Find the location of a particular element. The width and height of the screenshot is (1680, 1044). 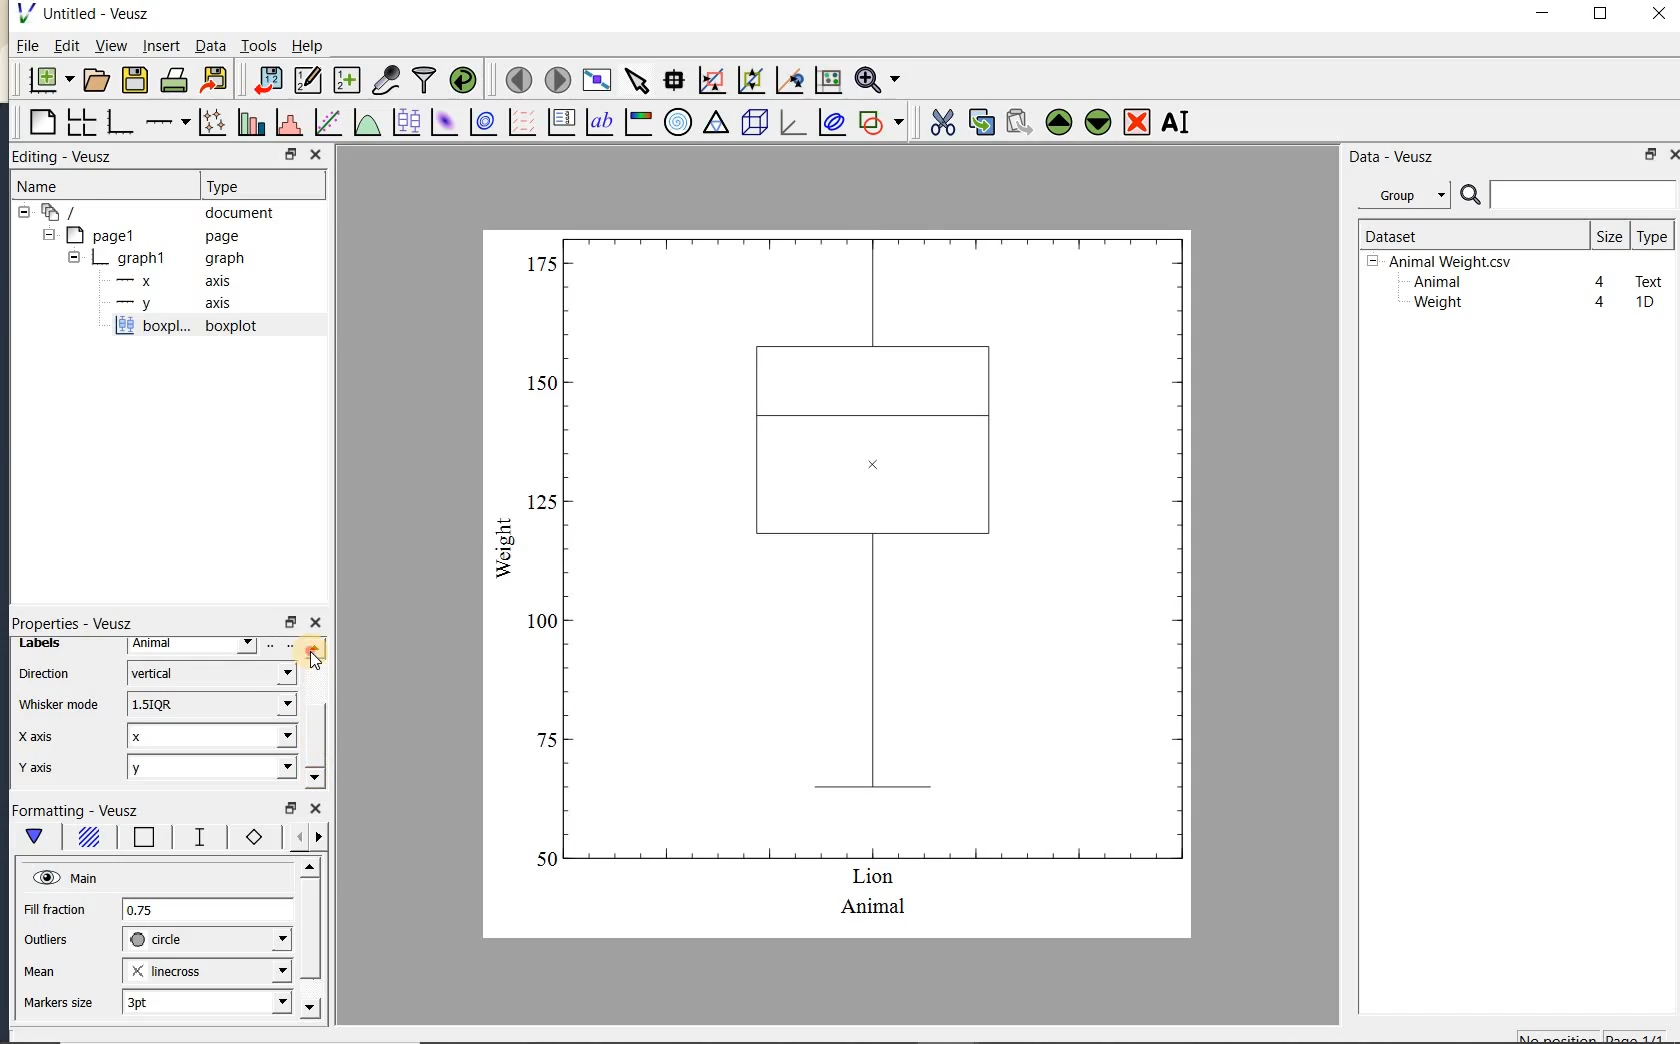

Weight is located at coordinates (1436, 304).